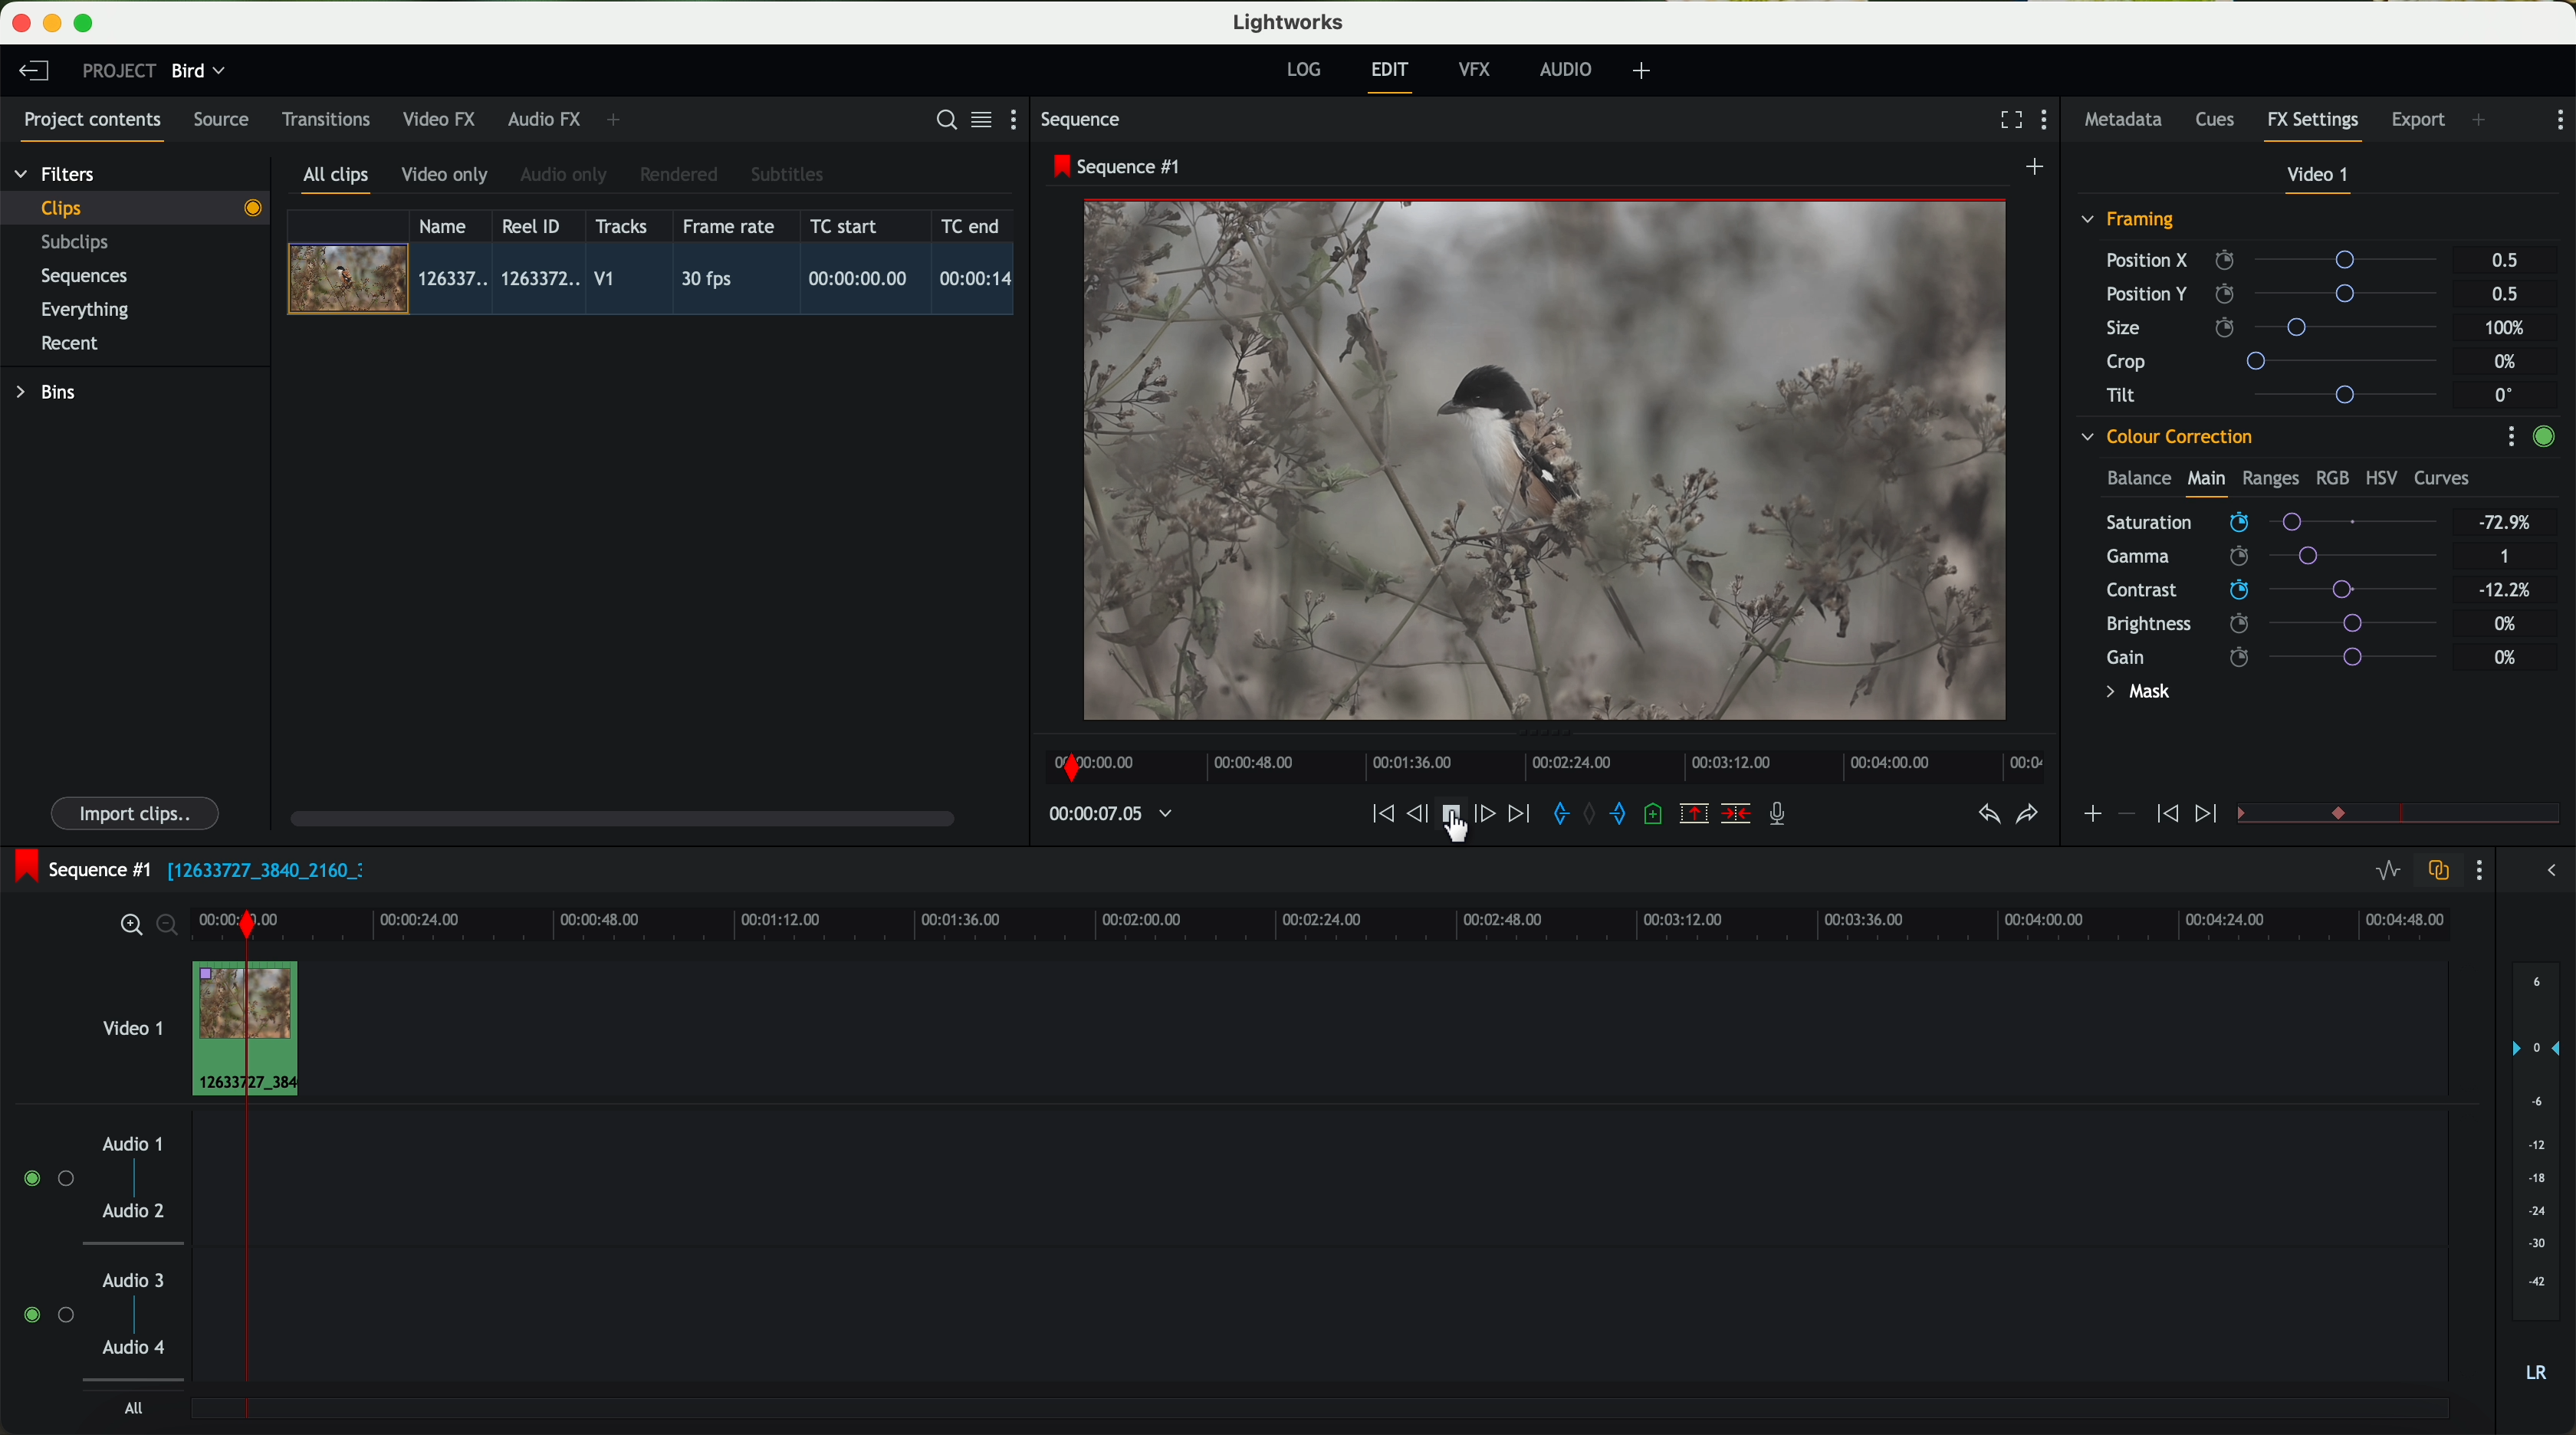 The image size is (2576, 1435). I want to click on TC end, so click(972, 225).